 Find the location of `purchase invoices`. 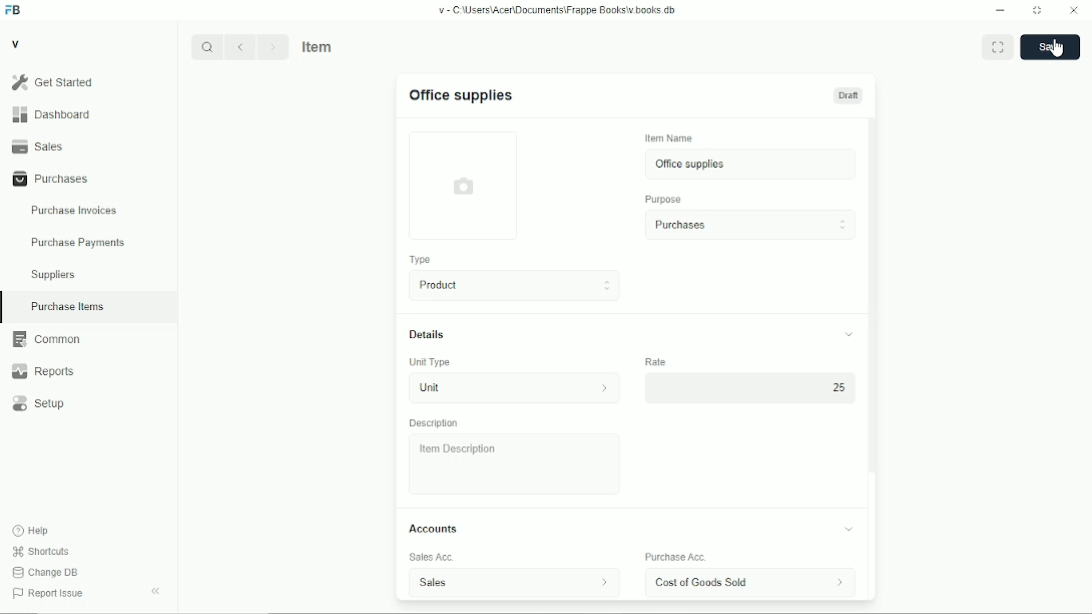

purchase invoices is located at coordinates (74, 211).